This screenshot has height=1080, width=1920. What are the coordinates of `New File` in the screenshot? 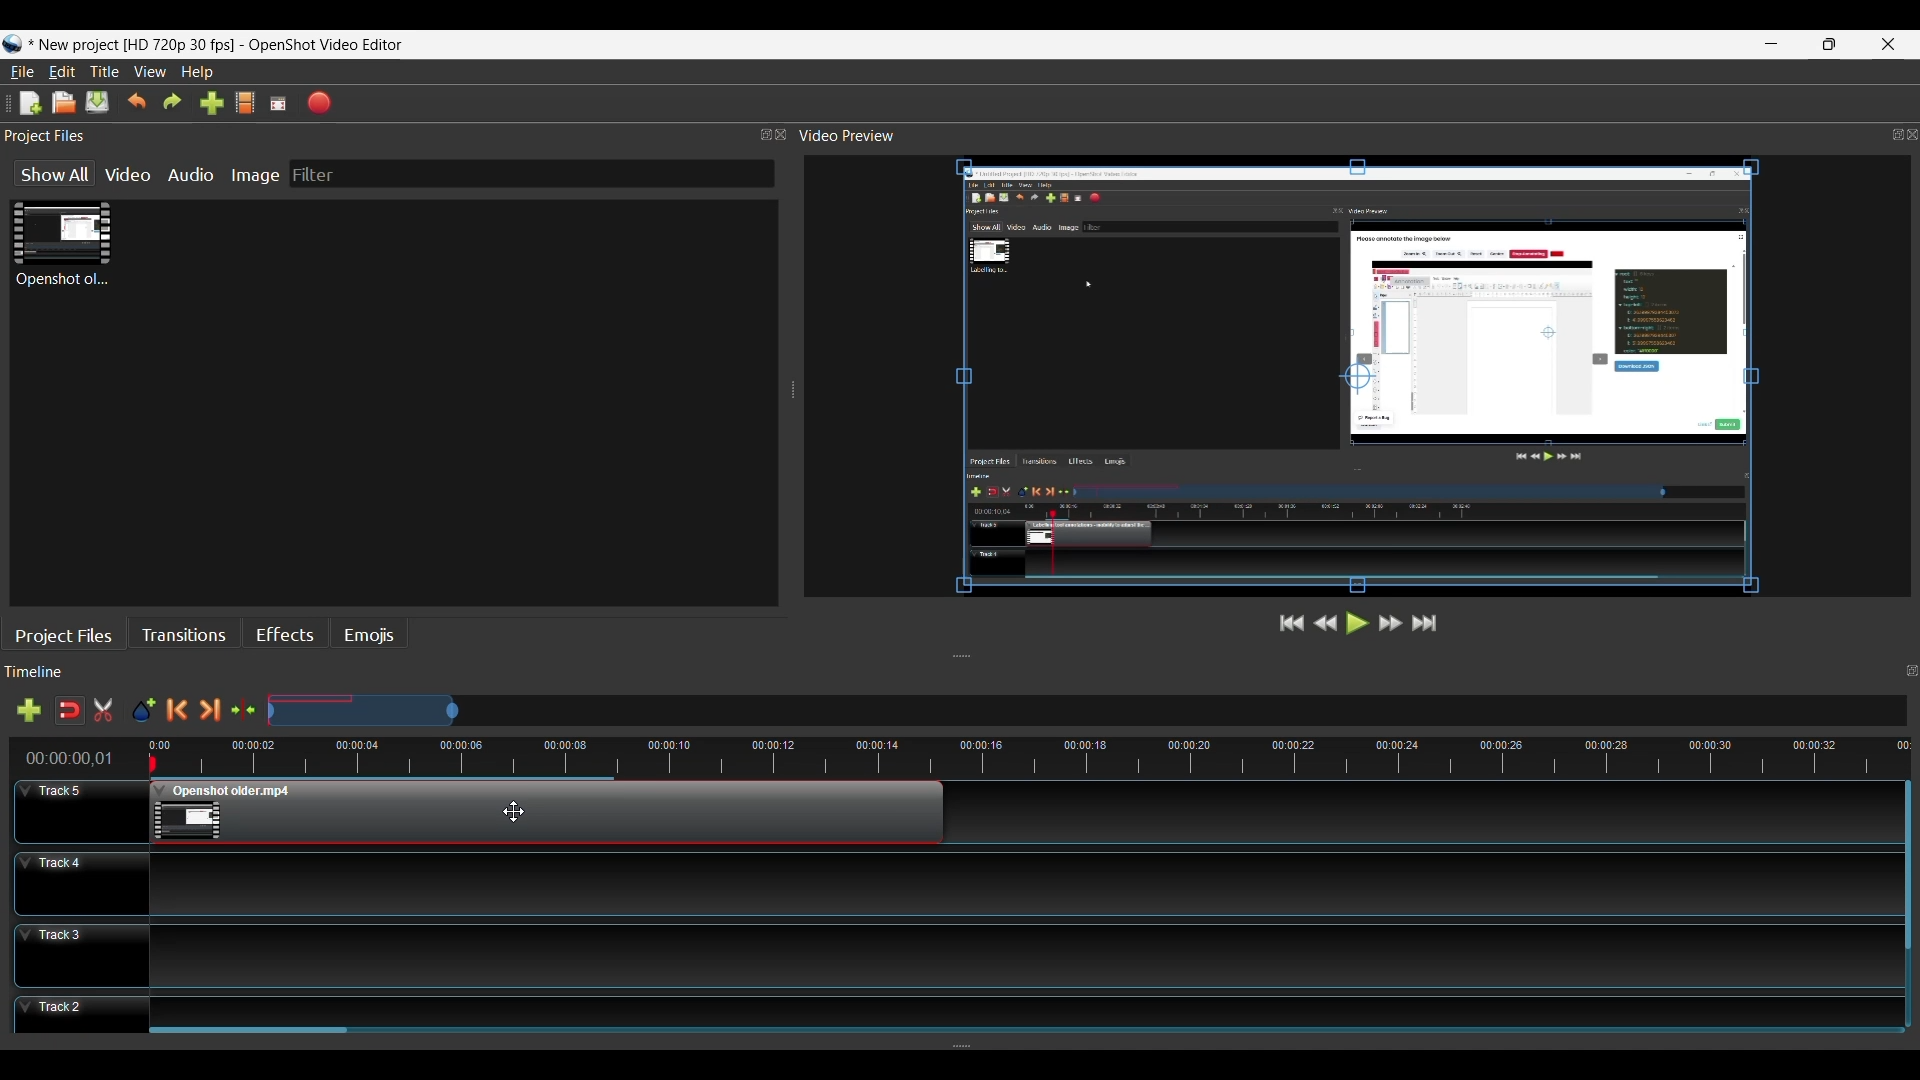 It's located at (25, 103).